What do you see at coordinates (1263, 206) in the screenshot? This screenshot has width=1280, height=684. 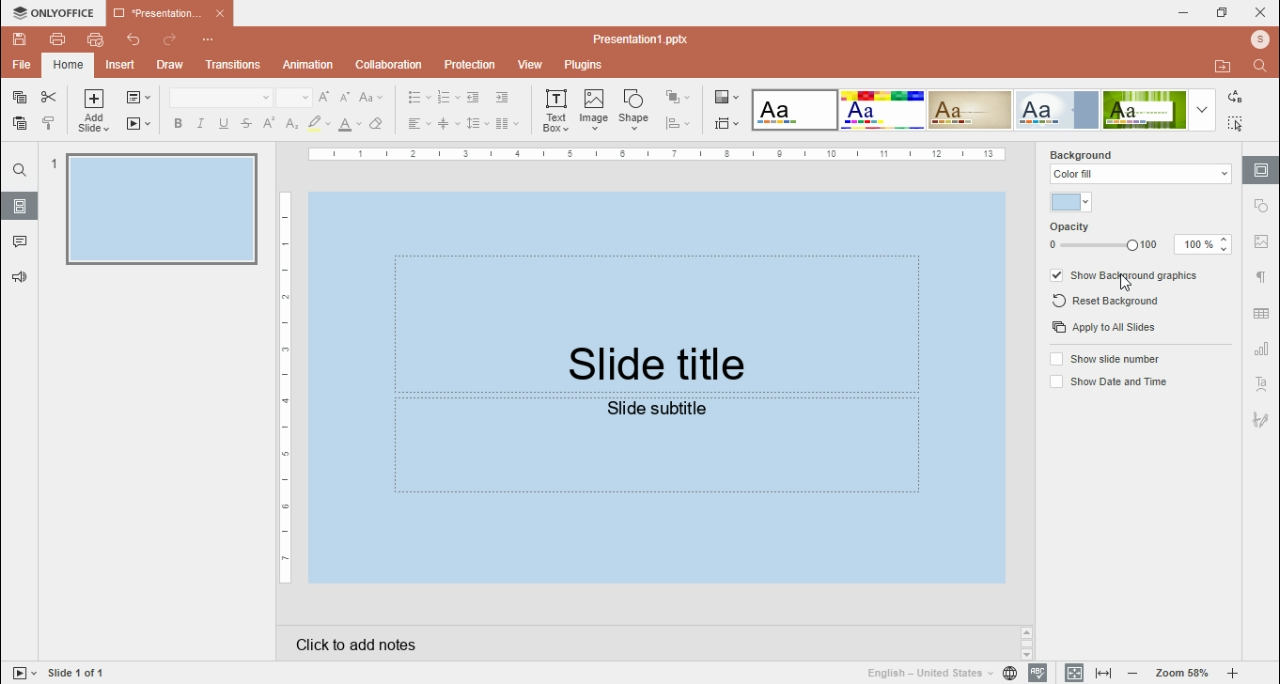 I see `shape settings` at bounding box center [1263, 206].